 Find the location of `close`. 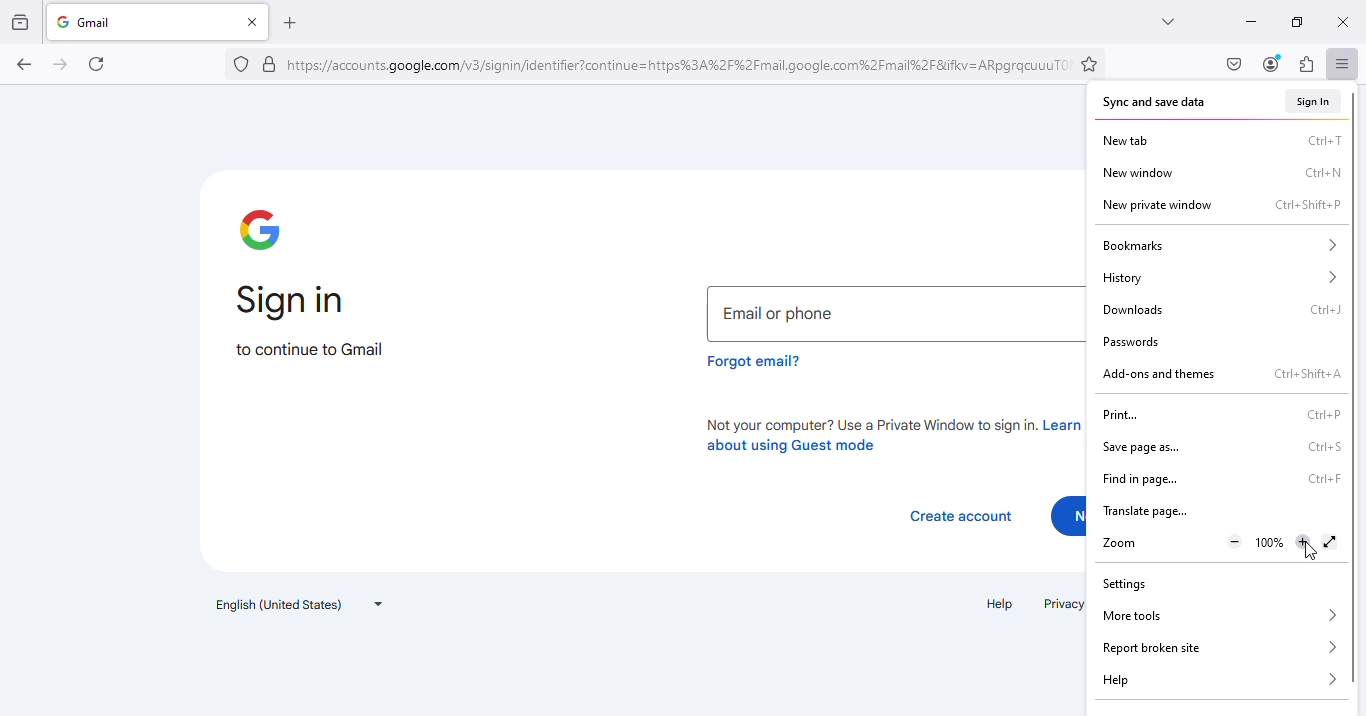

close is located at coordinates (1346, 22).